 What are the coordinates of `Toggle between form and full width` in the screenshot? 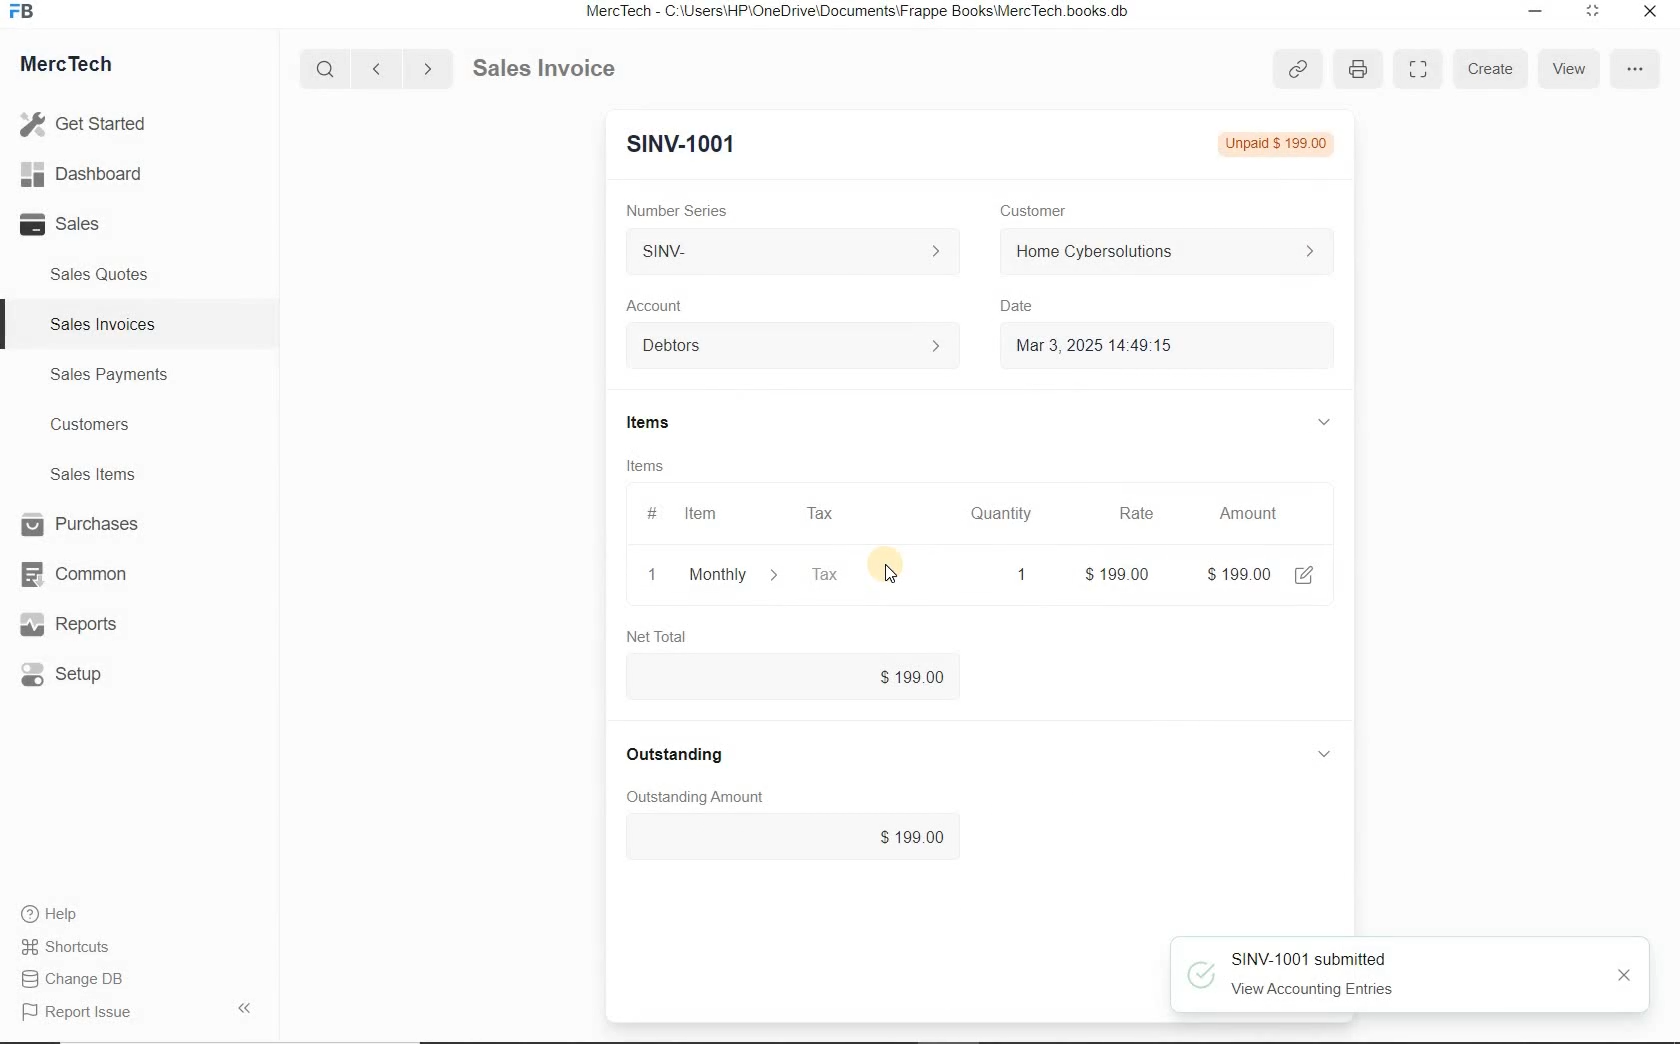 It's located at (1416, 69).